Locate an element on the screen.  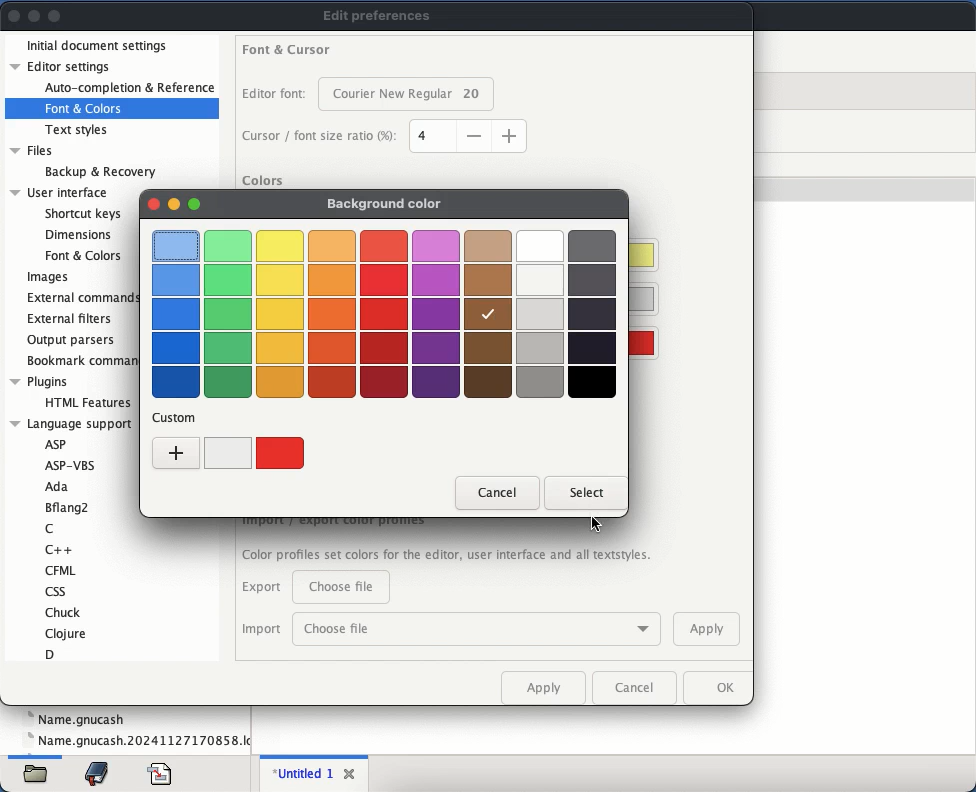
white is located at coordinates (227, 453).